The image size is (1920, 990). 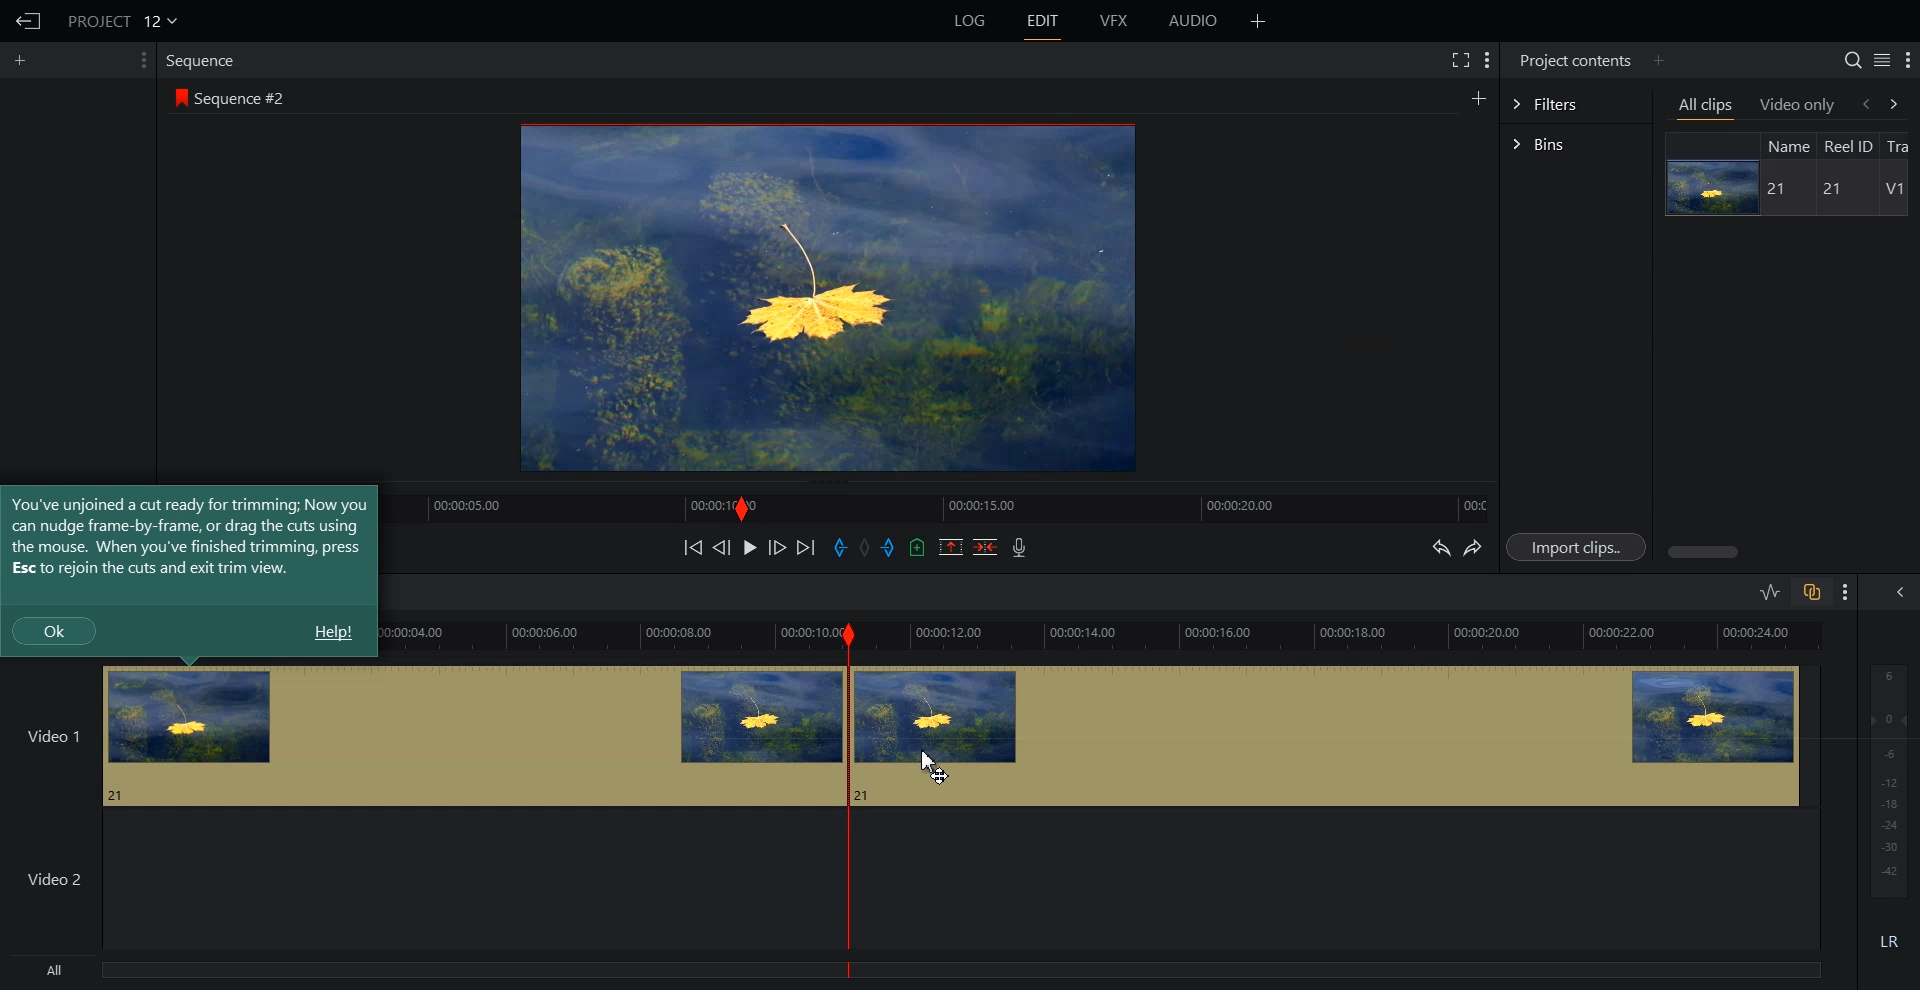 What do you see at coordinates (832, 299) in the screenshot?
I see `Preview Window` at bounding box center [832, 299].